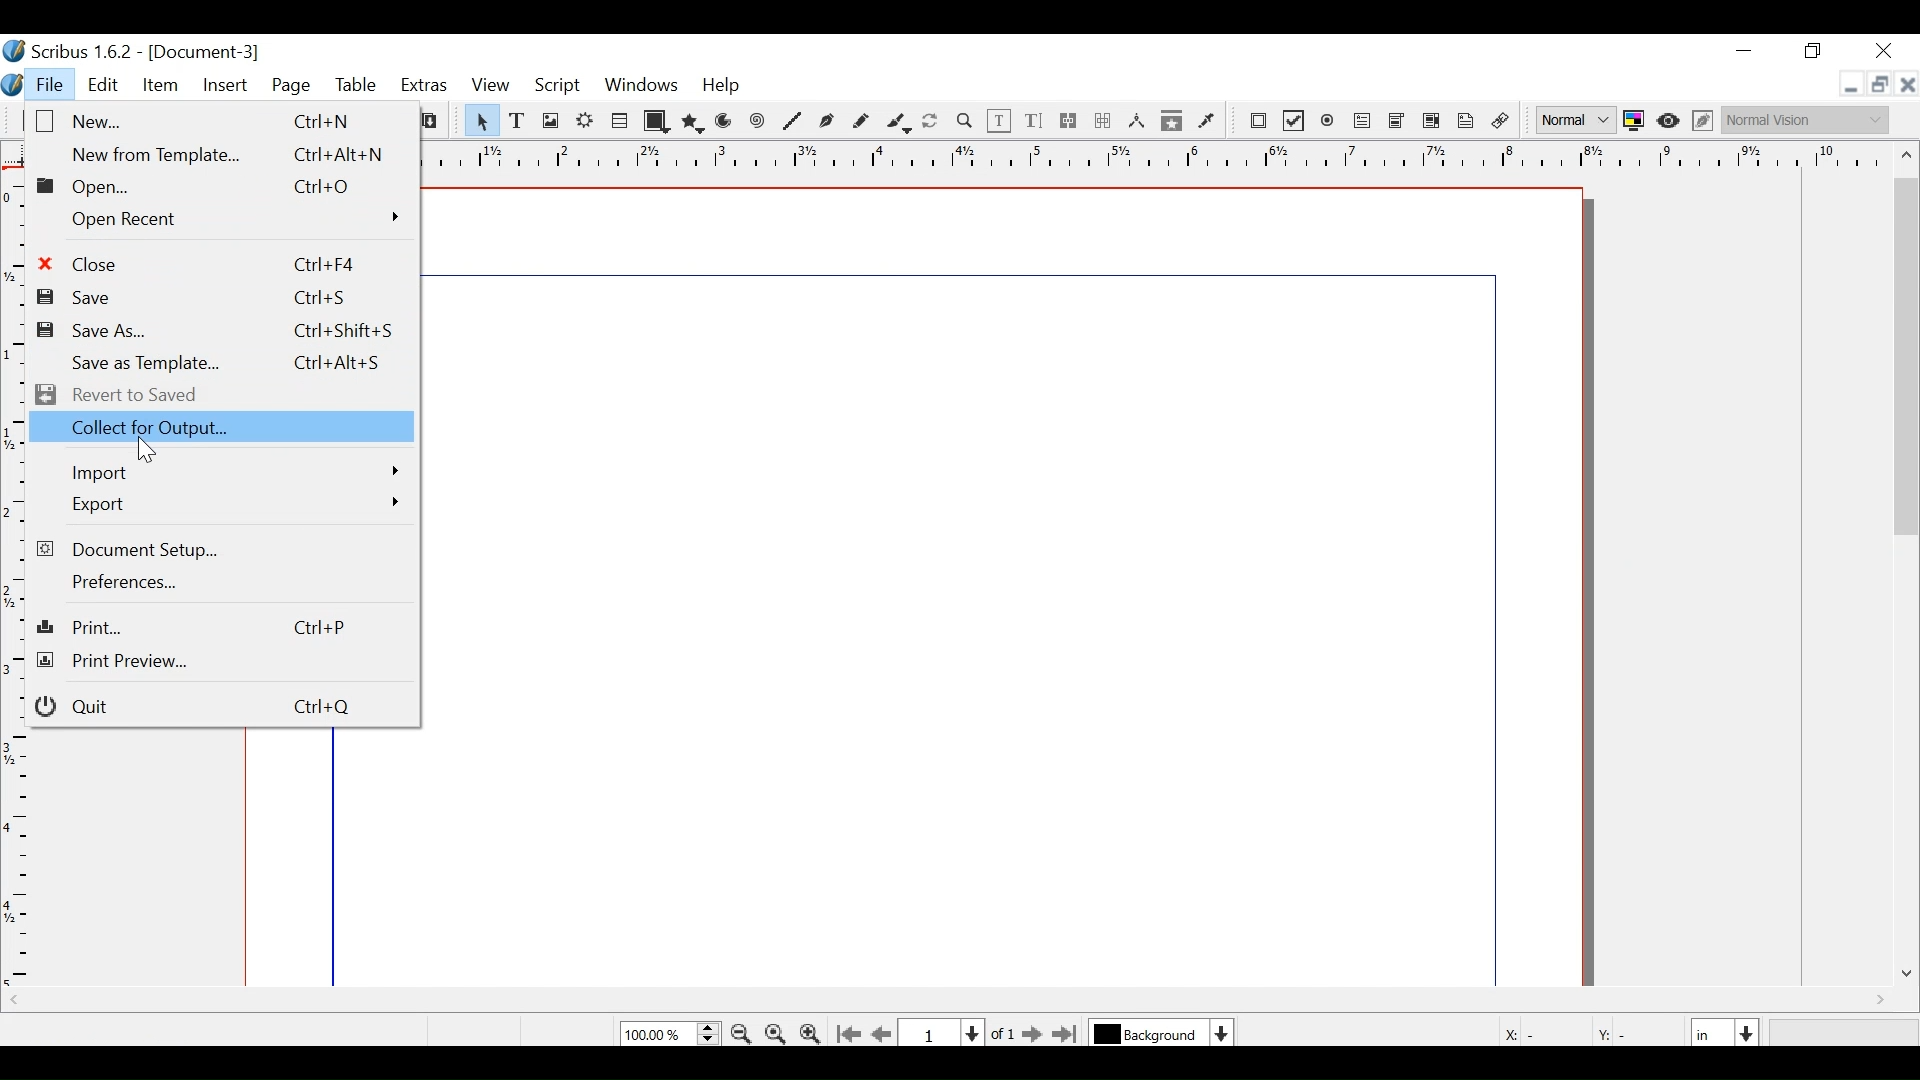  What do you see at coordinates (293, 88) in the screenshot?
I see `Page` at bounding box center [293, 88].